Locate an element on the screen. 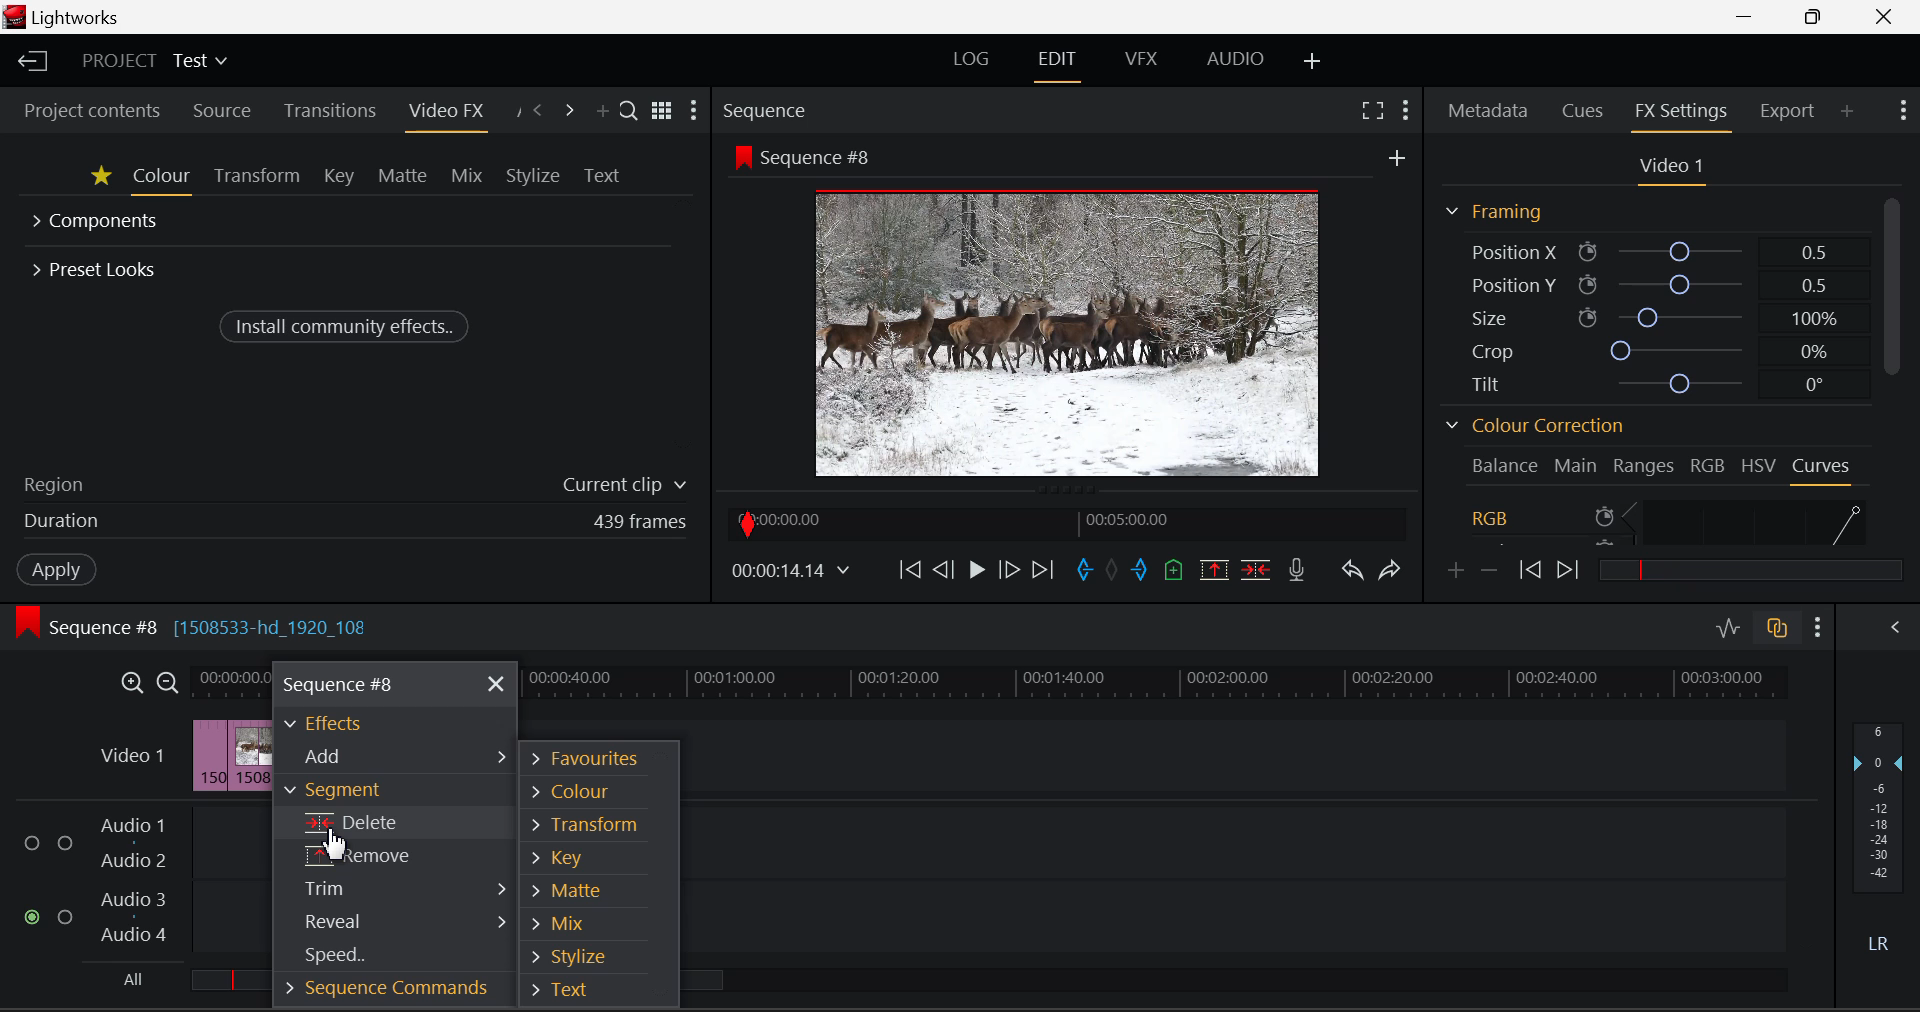 Image resolution: width=1920 pixels, height=1012 pixels. Sequence Commands is located at coordinates (385, 992).